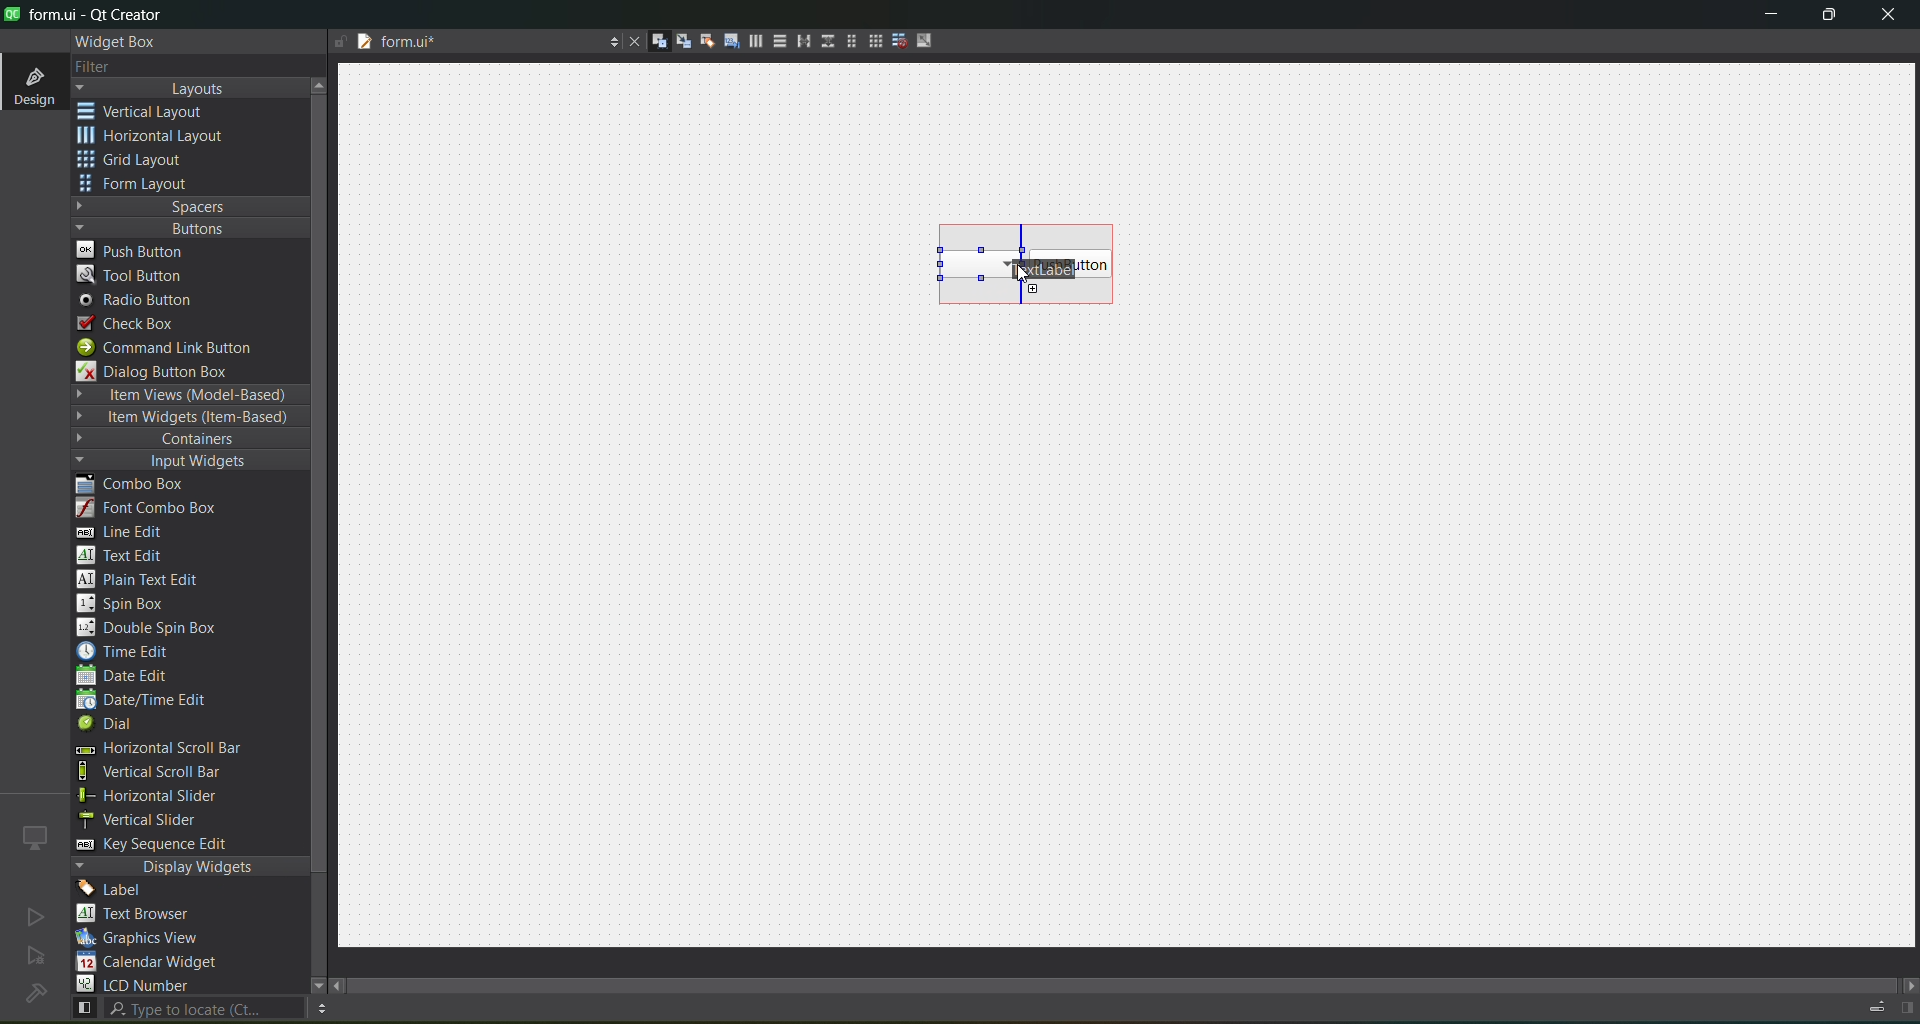 This screenshot has height=1024, width=1920. What do you see at coordinates (1021, 279) in the screenshot?
I see `cursor` at bounding box center [1021, 279].